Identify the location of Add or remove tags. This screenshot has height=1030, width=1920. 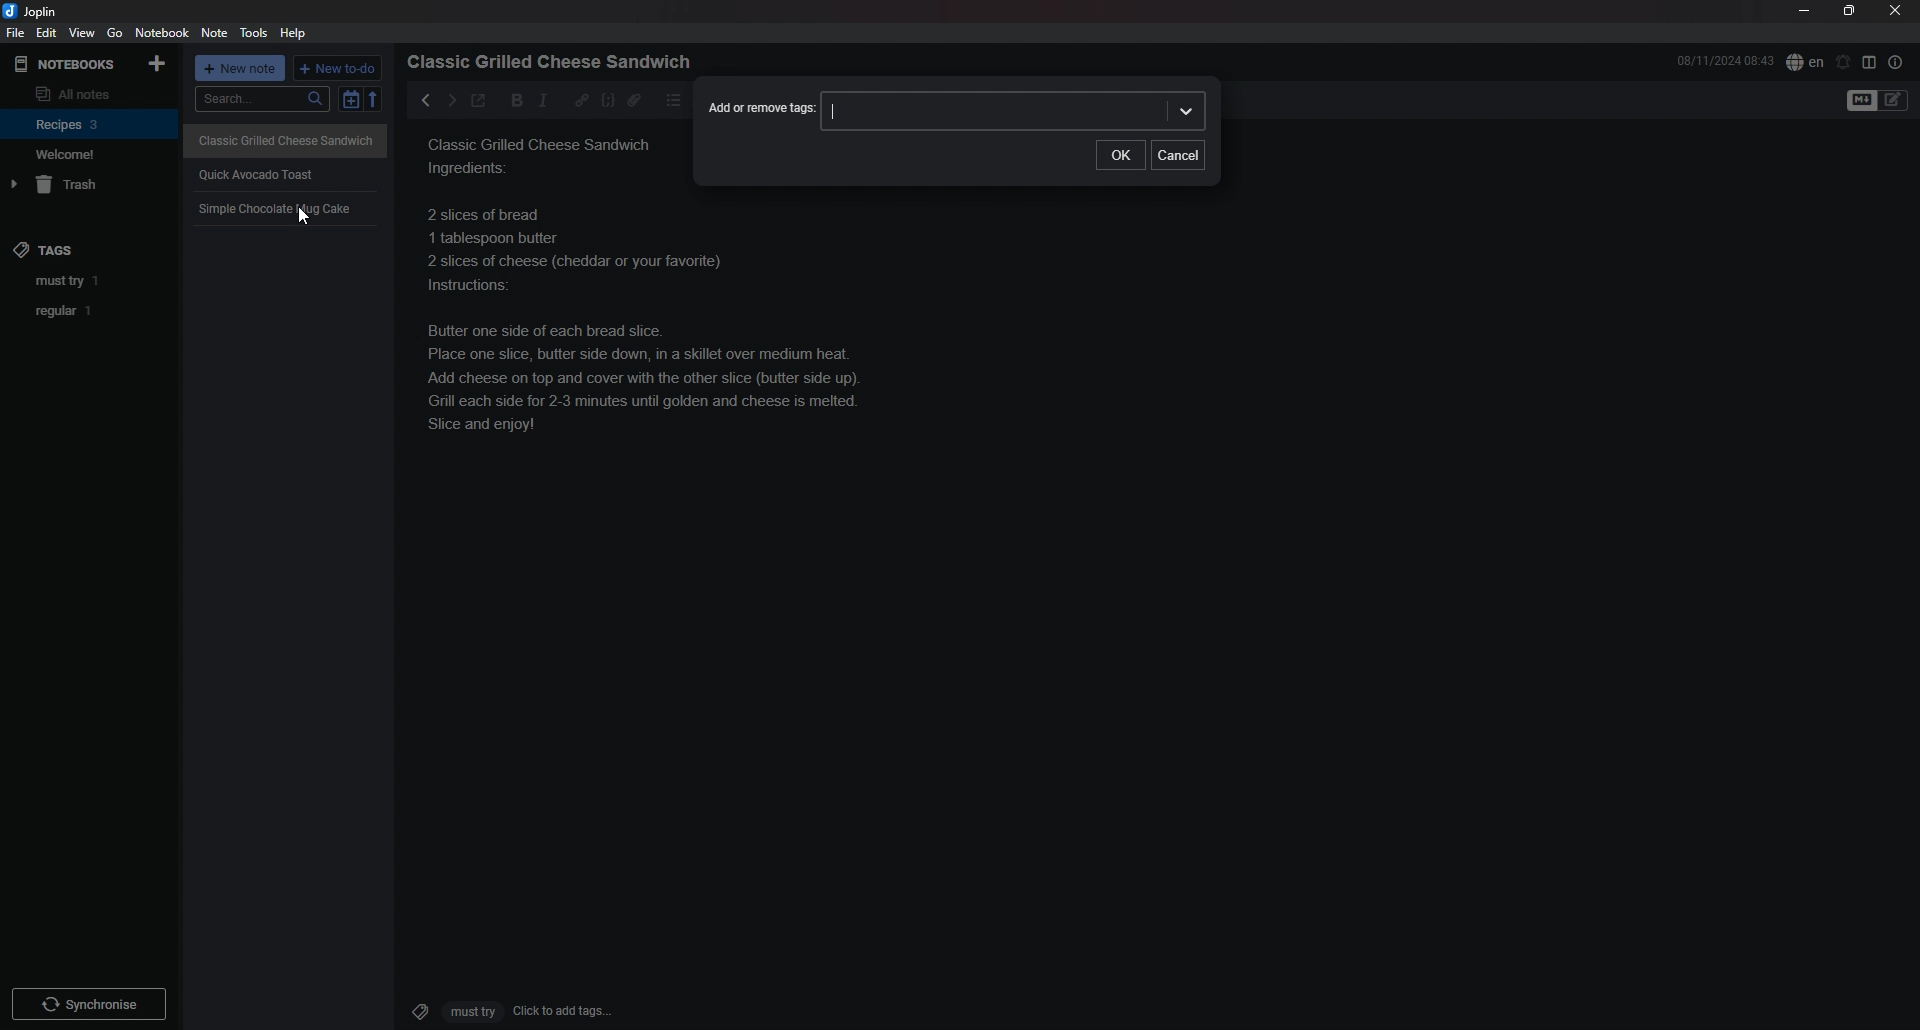
(758, 108).